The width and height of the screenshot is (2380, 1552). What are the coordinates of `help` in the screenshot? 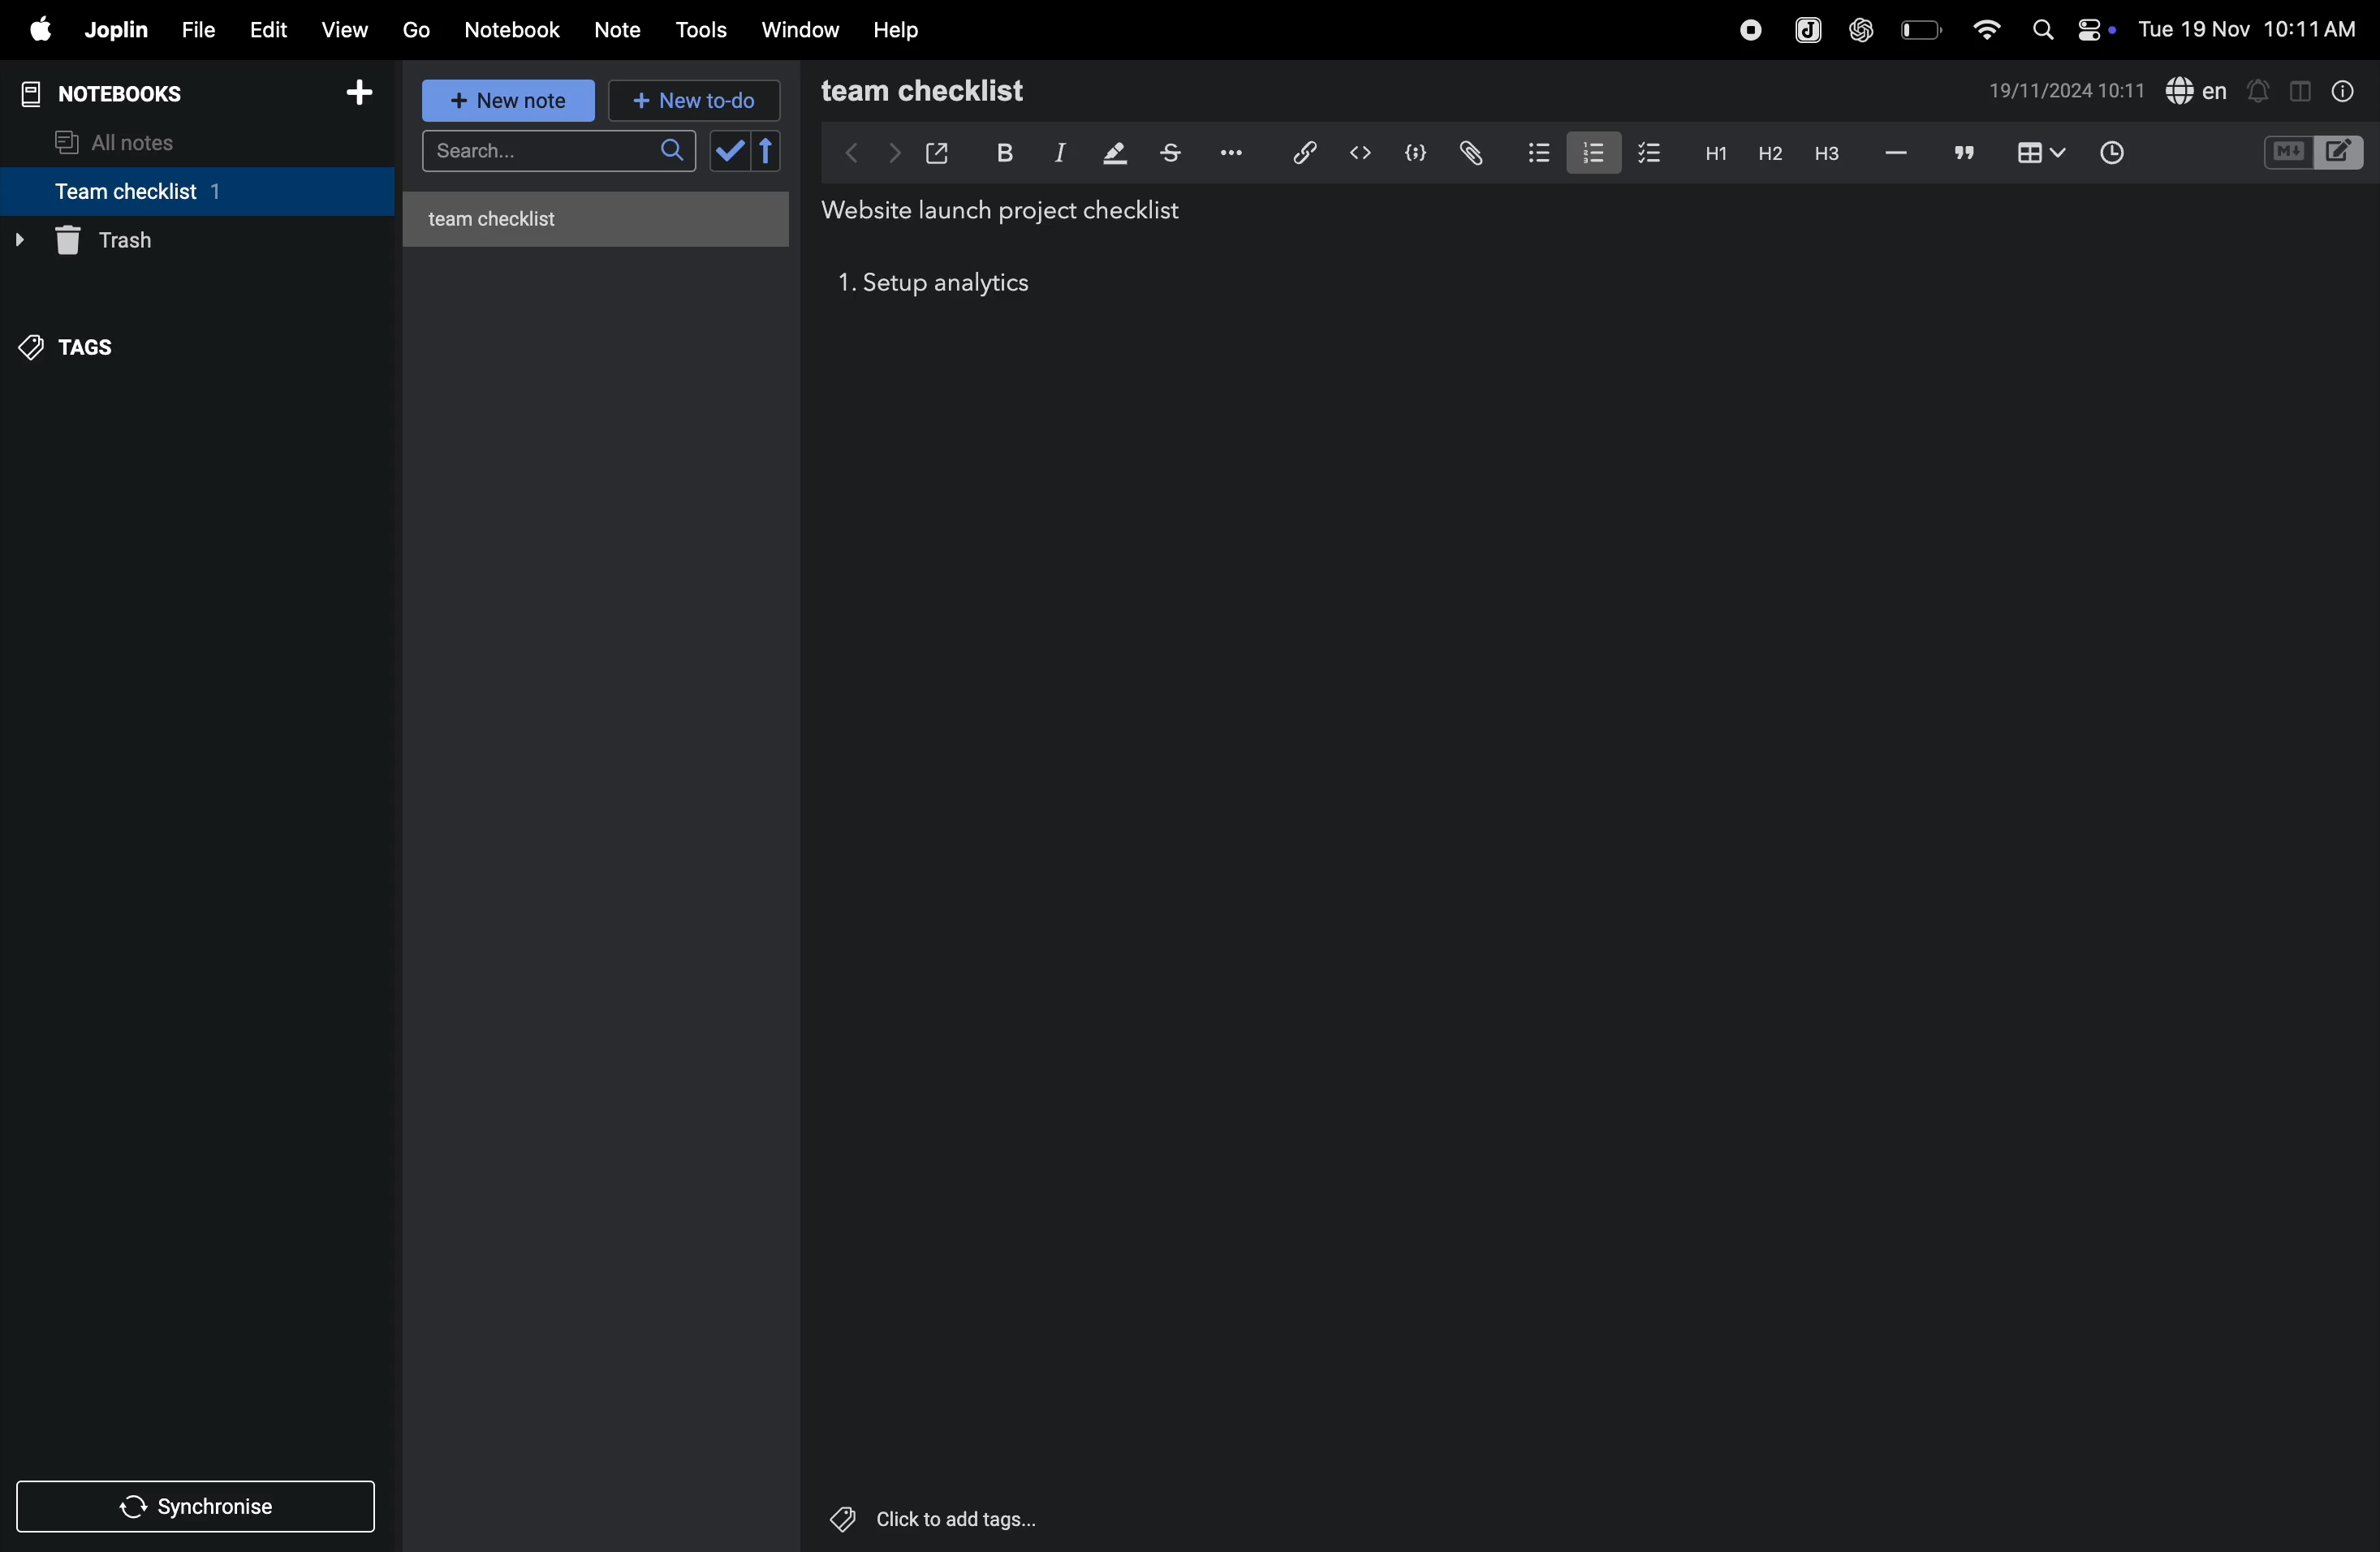 It's located at (902, 29).